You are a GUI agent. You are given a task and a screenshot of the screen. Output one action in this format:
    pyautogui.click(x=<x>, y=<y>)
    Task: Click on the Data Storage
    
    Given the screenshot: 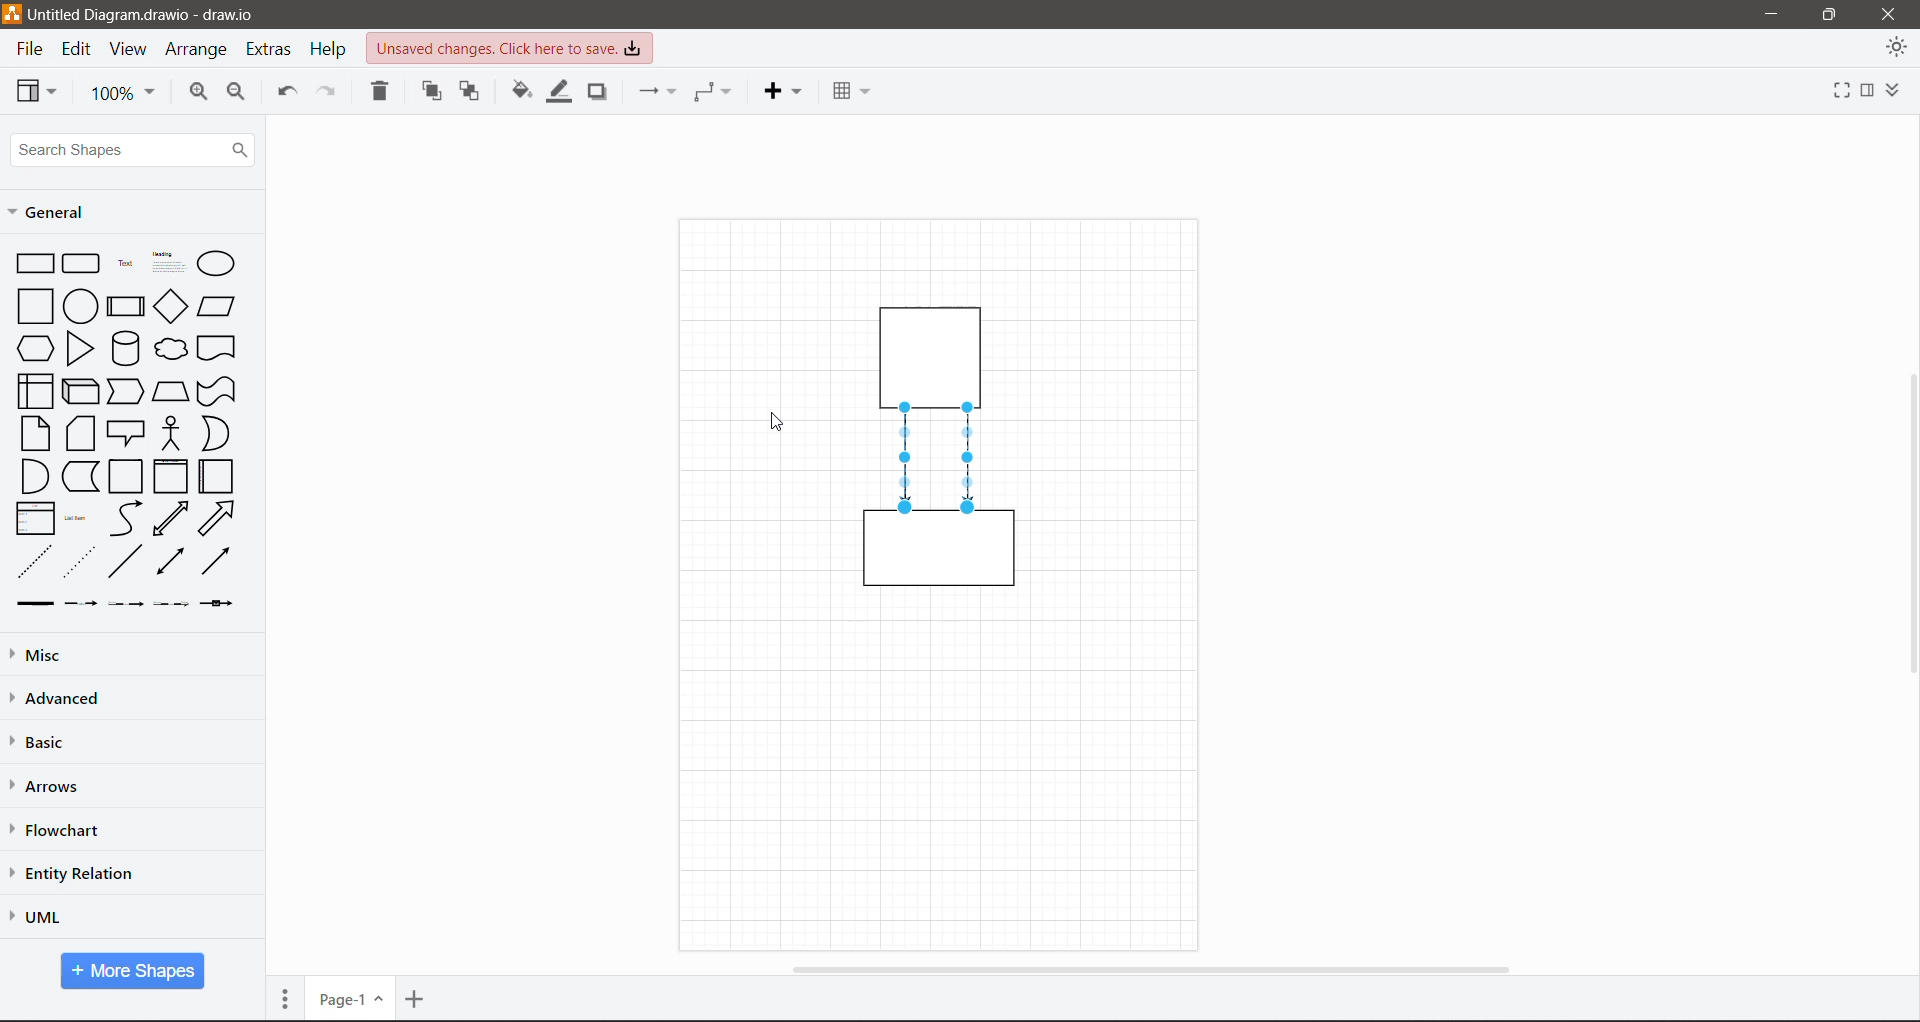 What is the action you would take?
    pyautogui.click(x=79, y=476)
    